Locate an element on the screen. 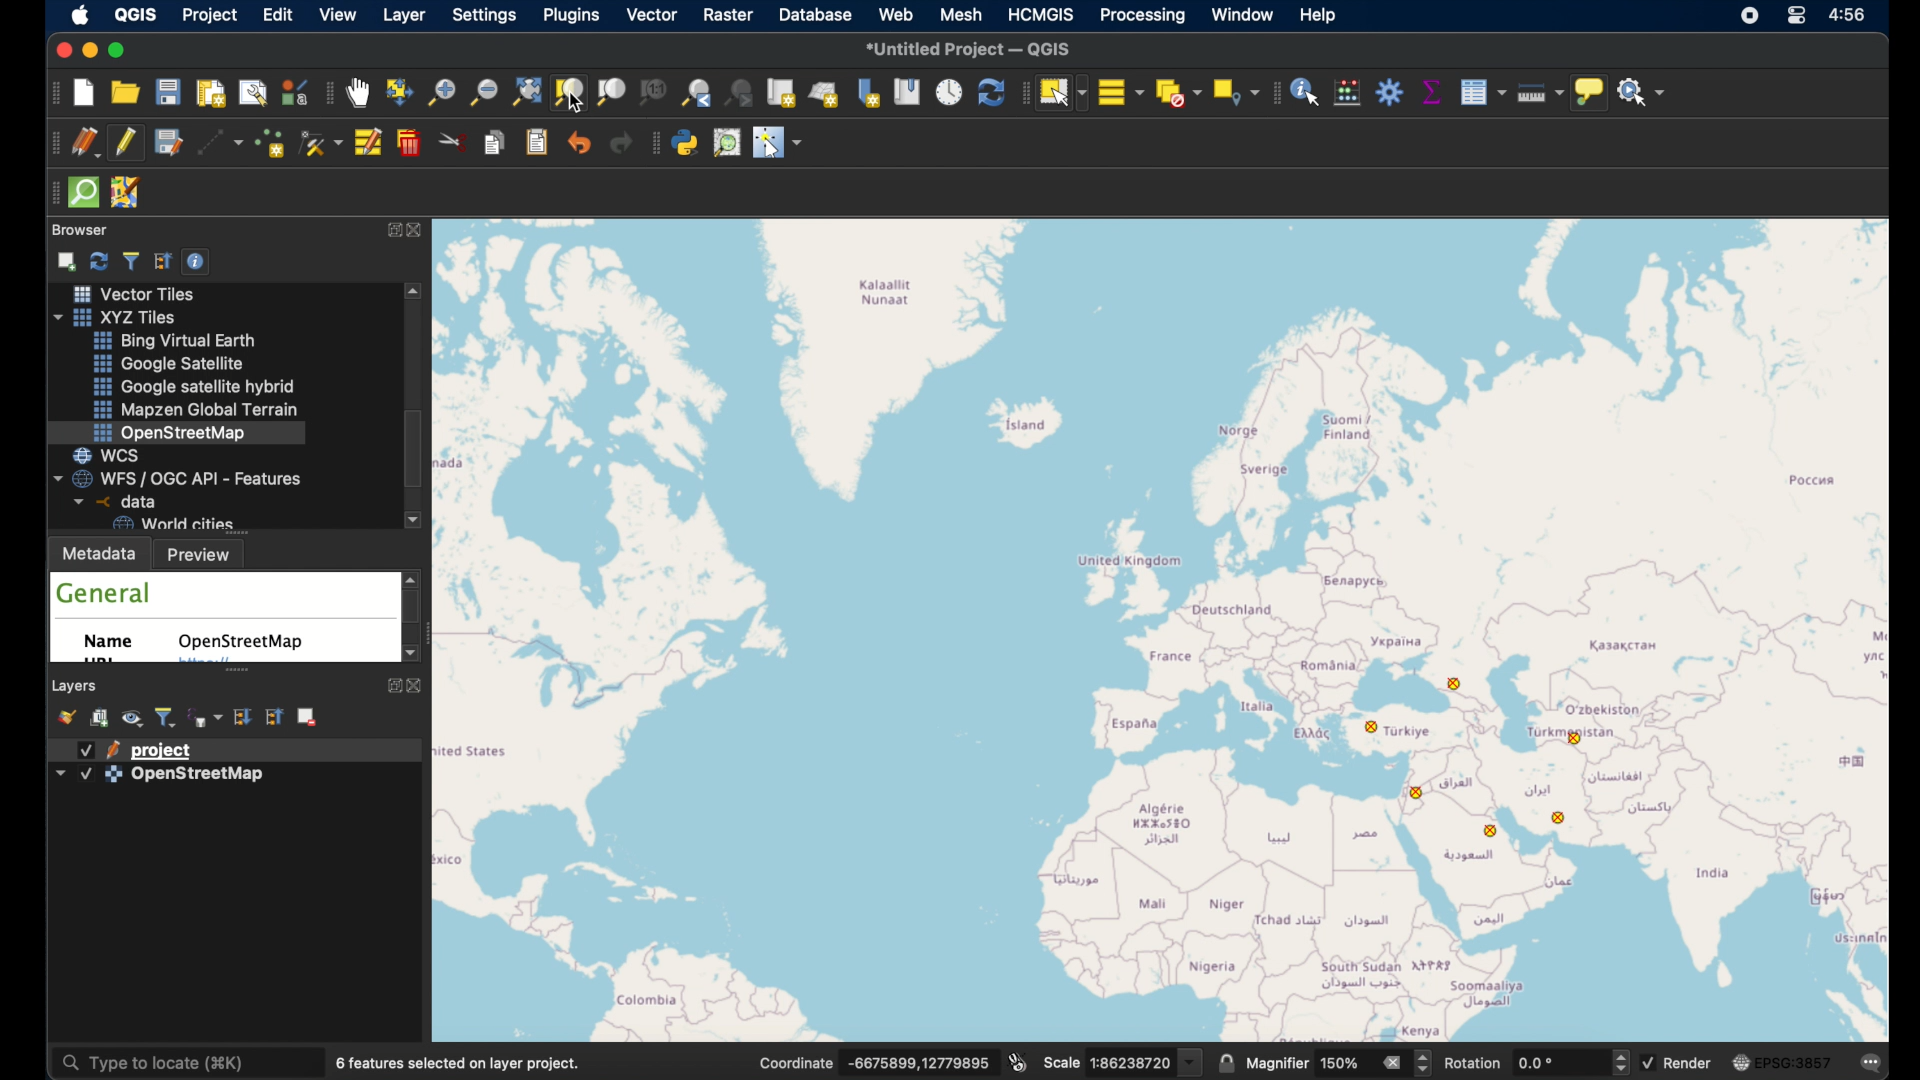 This screenshot has width=1920, height=1080. new map view is located at coordinates (782, 93).